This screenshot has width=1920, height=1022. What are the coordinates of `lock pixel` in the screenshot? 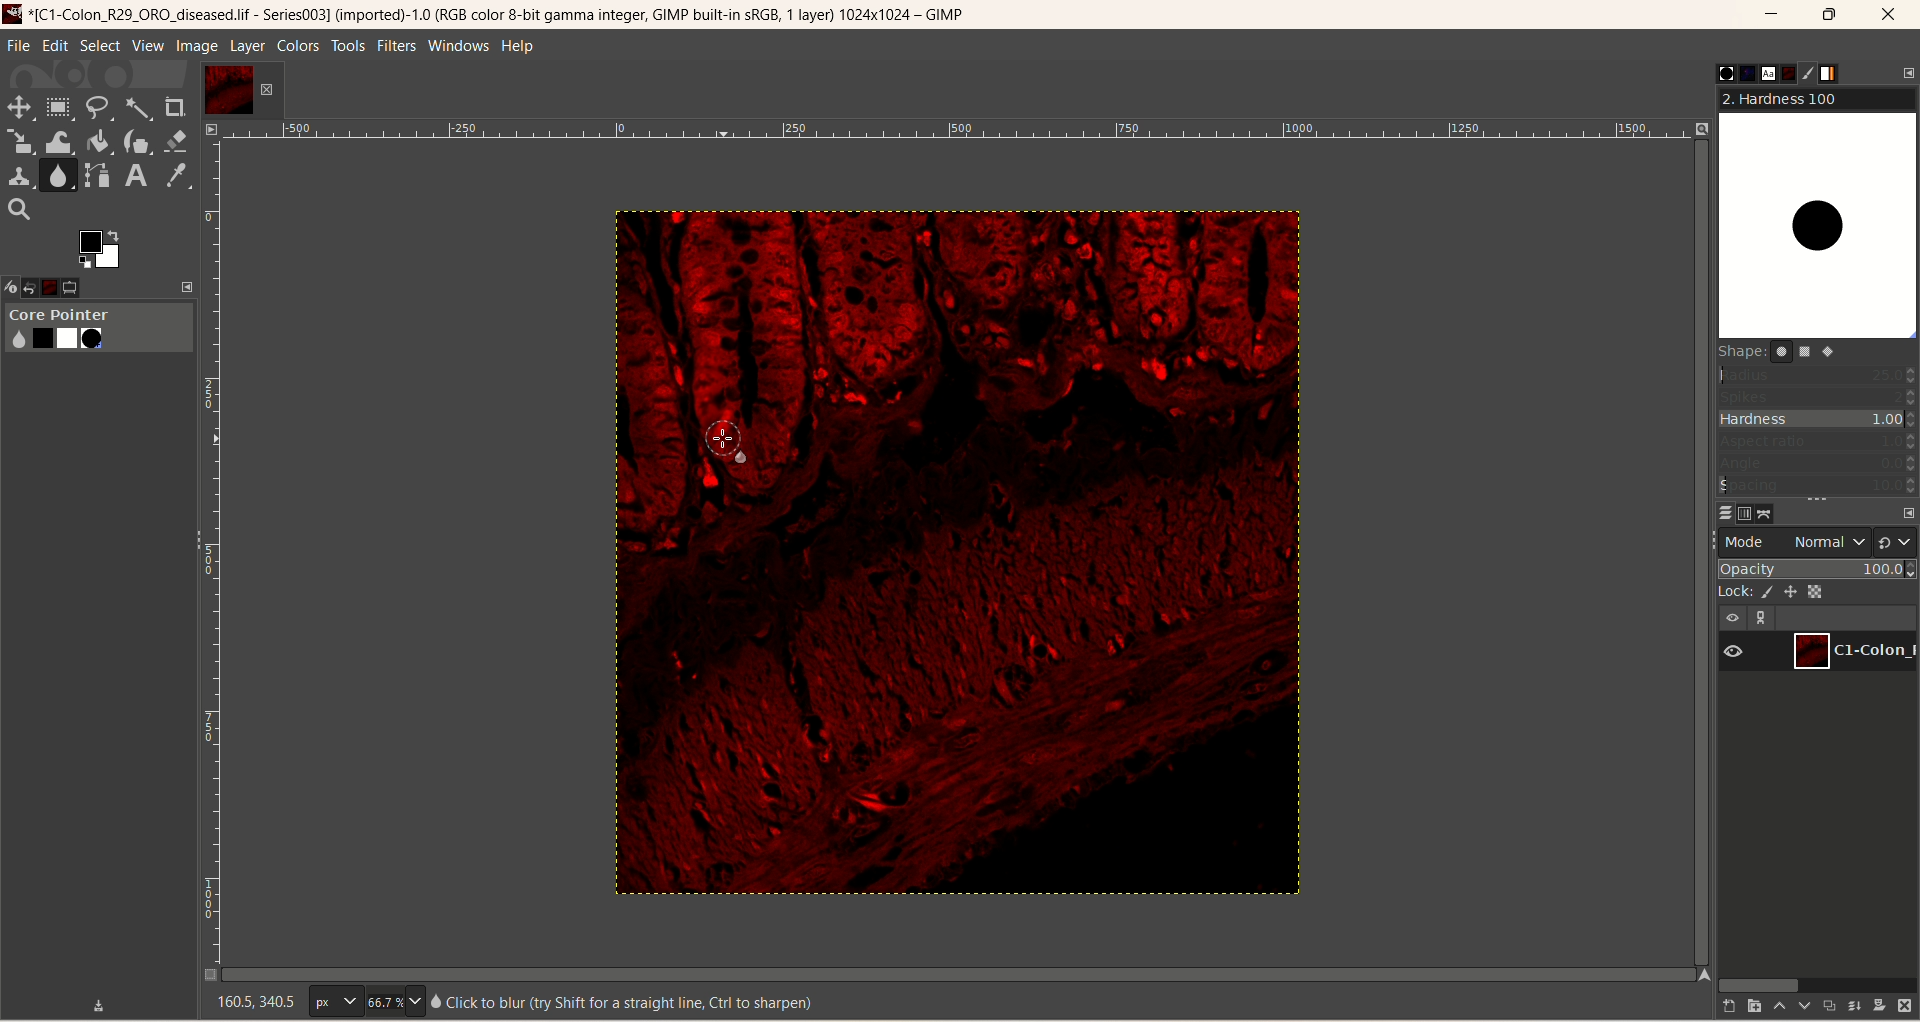 It's located at (1771, 589).